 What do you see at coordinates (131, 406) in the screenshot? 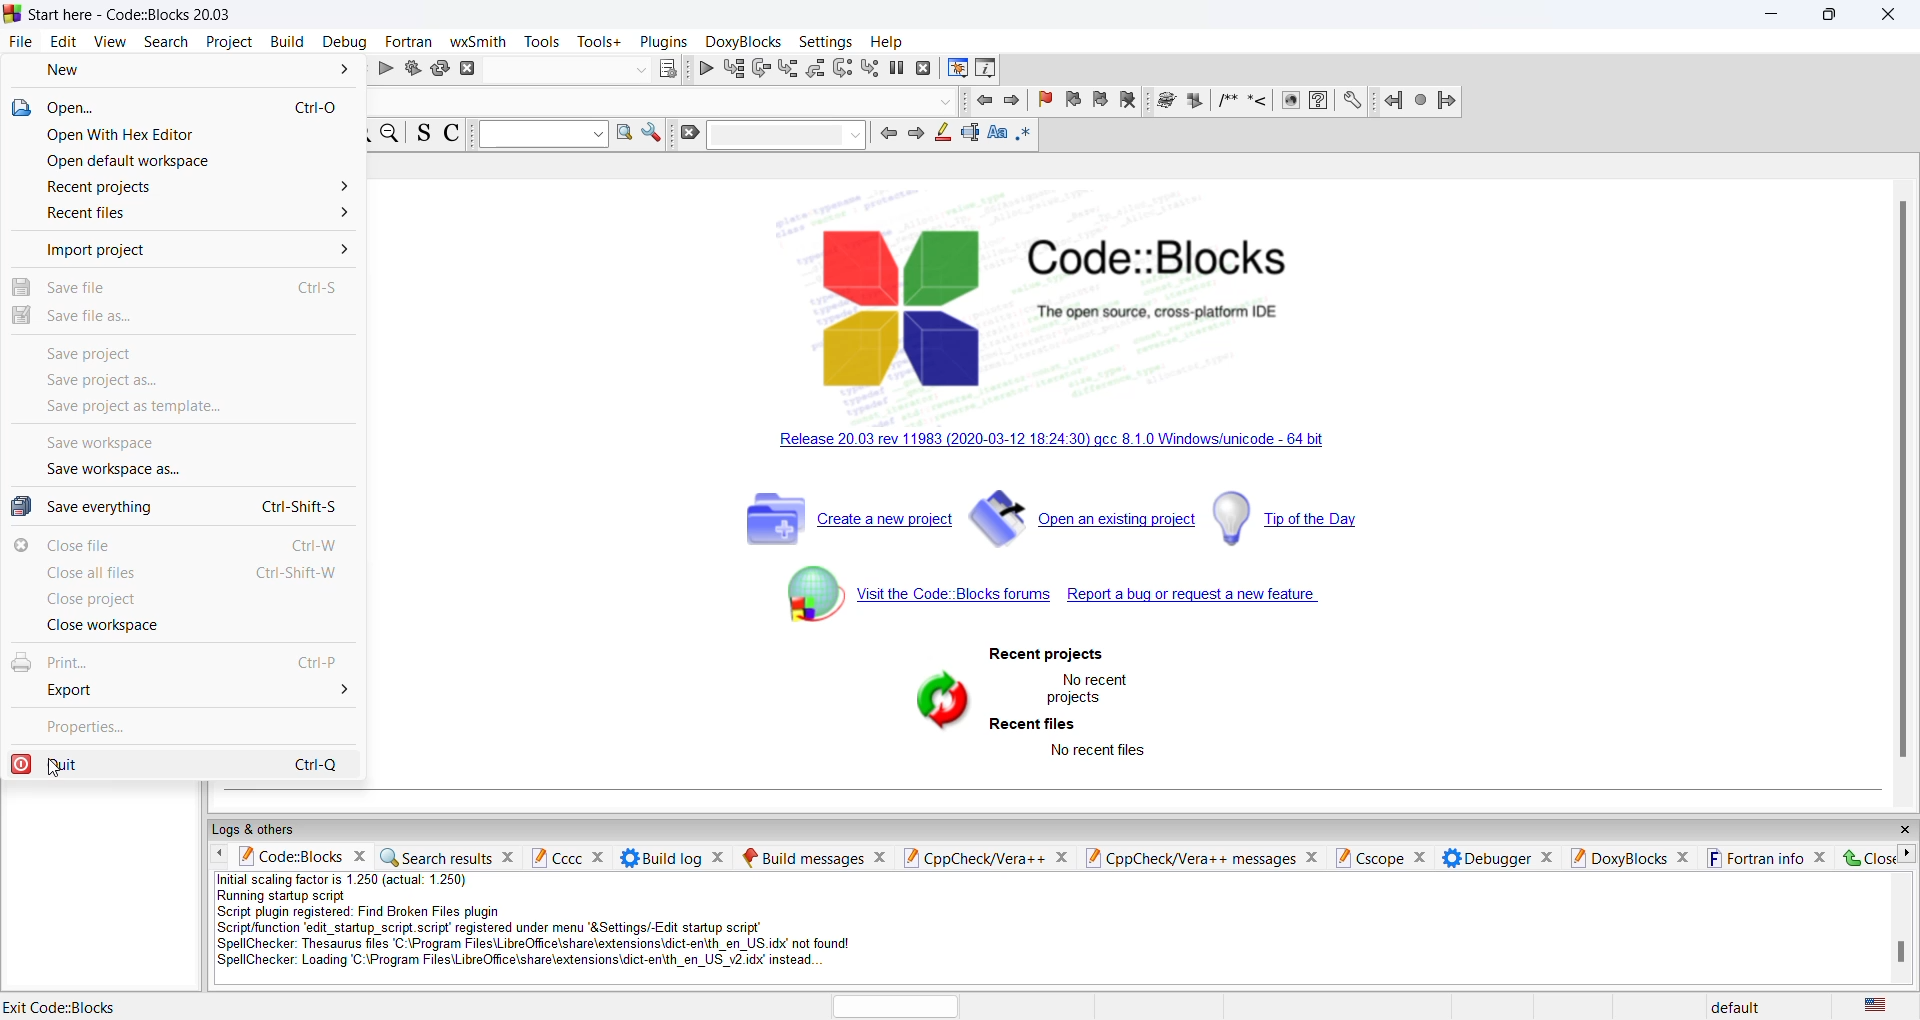
I see `Save project as template...` at bounding box center [131, 406].